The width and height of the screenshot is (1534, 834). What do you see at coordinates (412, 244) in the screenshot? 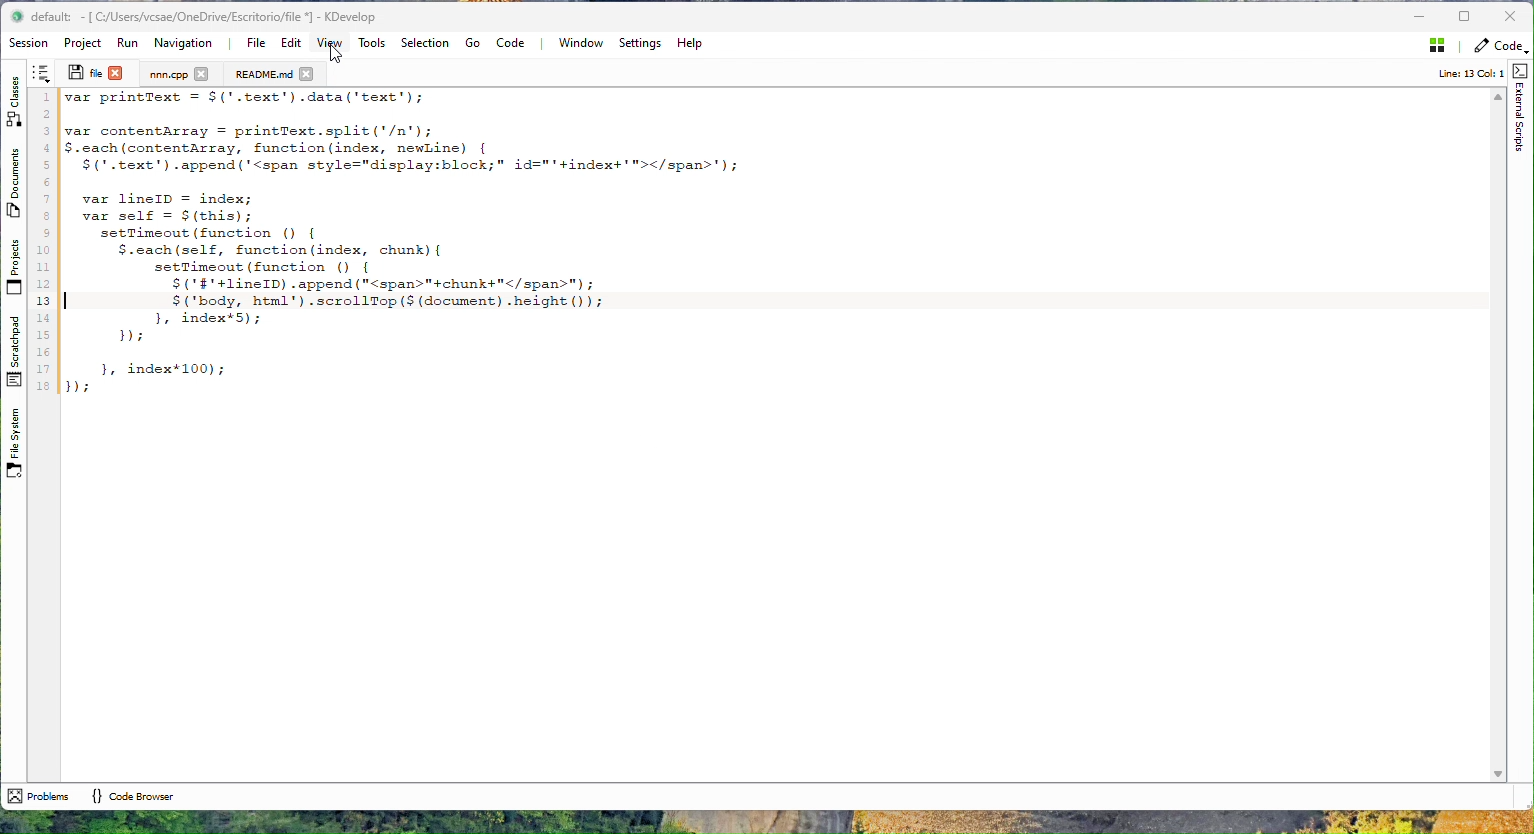
I see `code` at bounding box center [412, 244].